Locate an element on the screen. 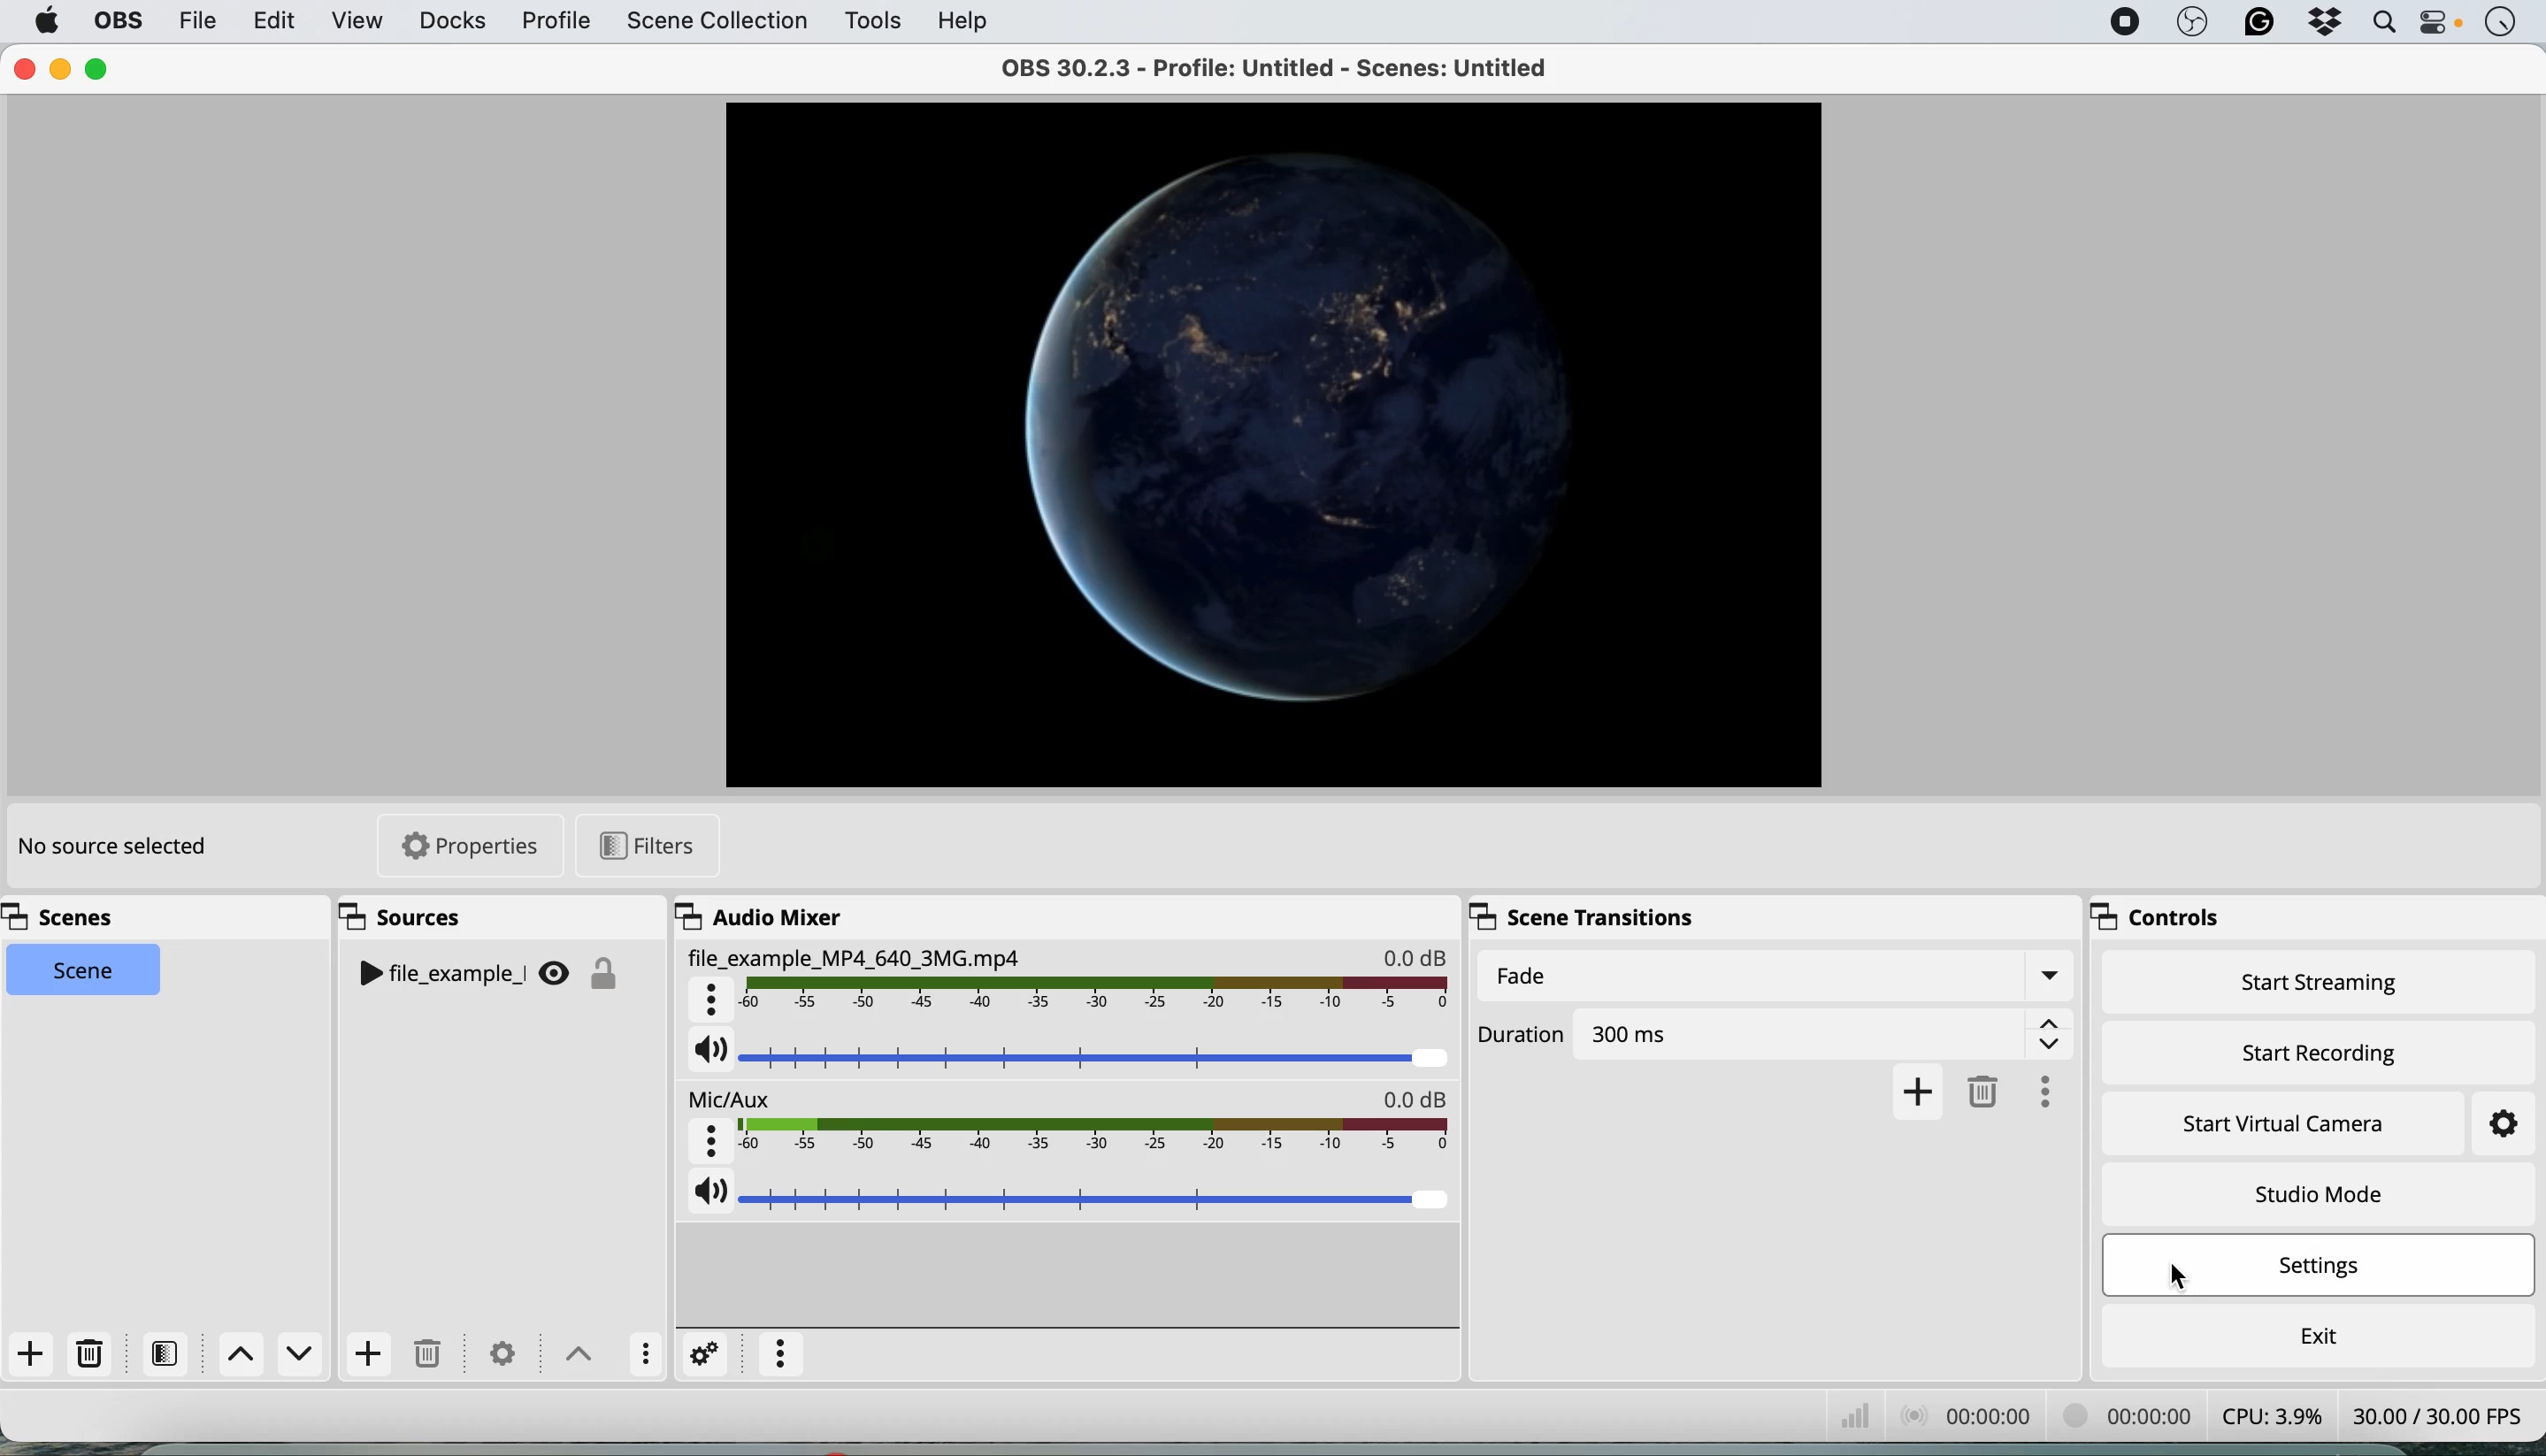 This screenshot has height=1456, width=2546. system logo is located at coordinates (47, 21).